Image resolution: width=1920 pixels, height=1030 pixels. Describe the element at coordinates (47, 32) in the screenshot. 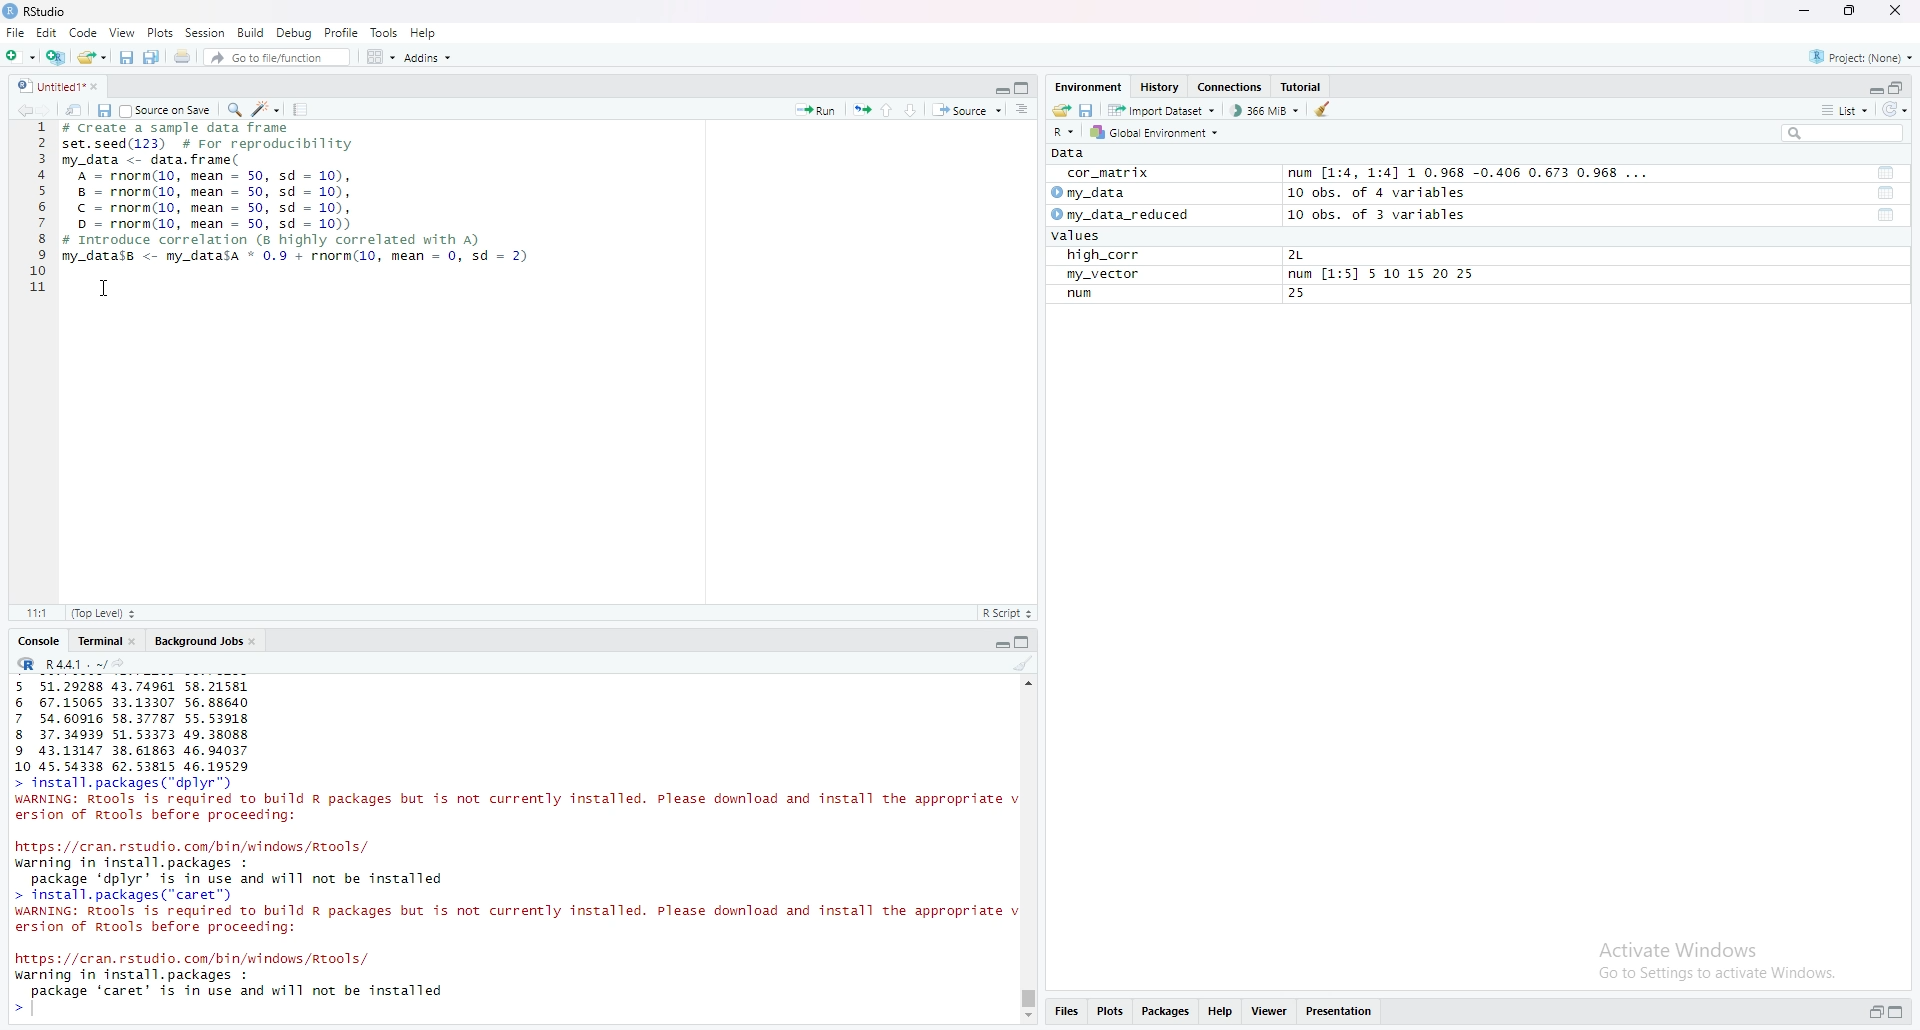

I see `Edit ` at that location.